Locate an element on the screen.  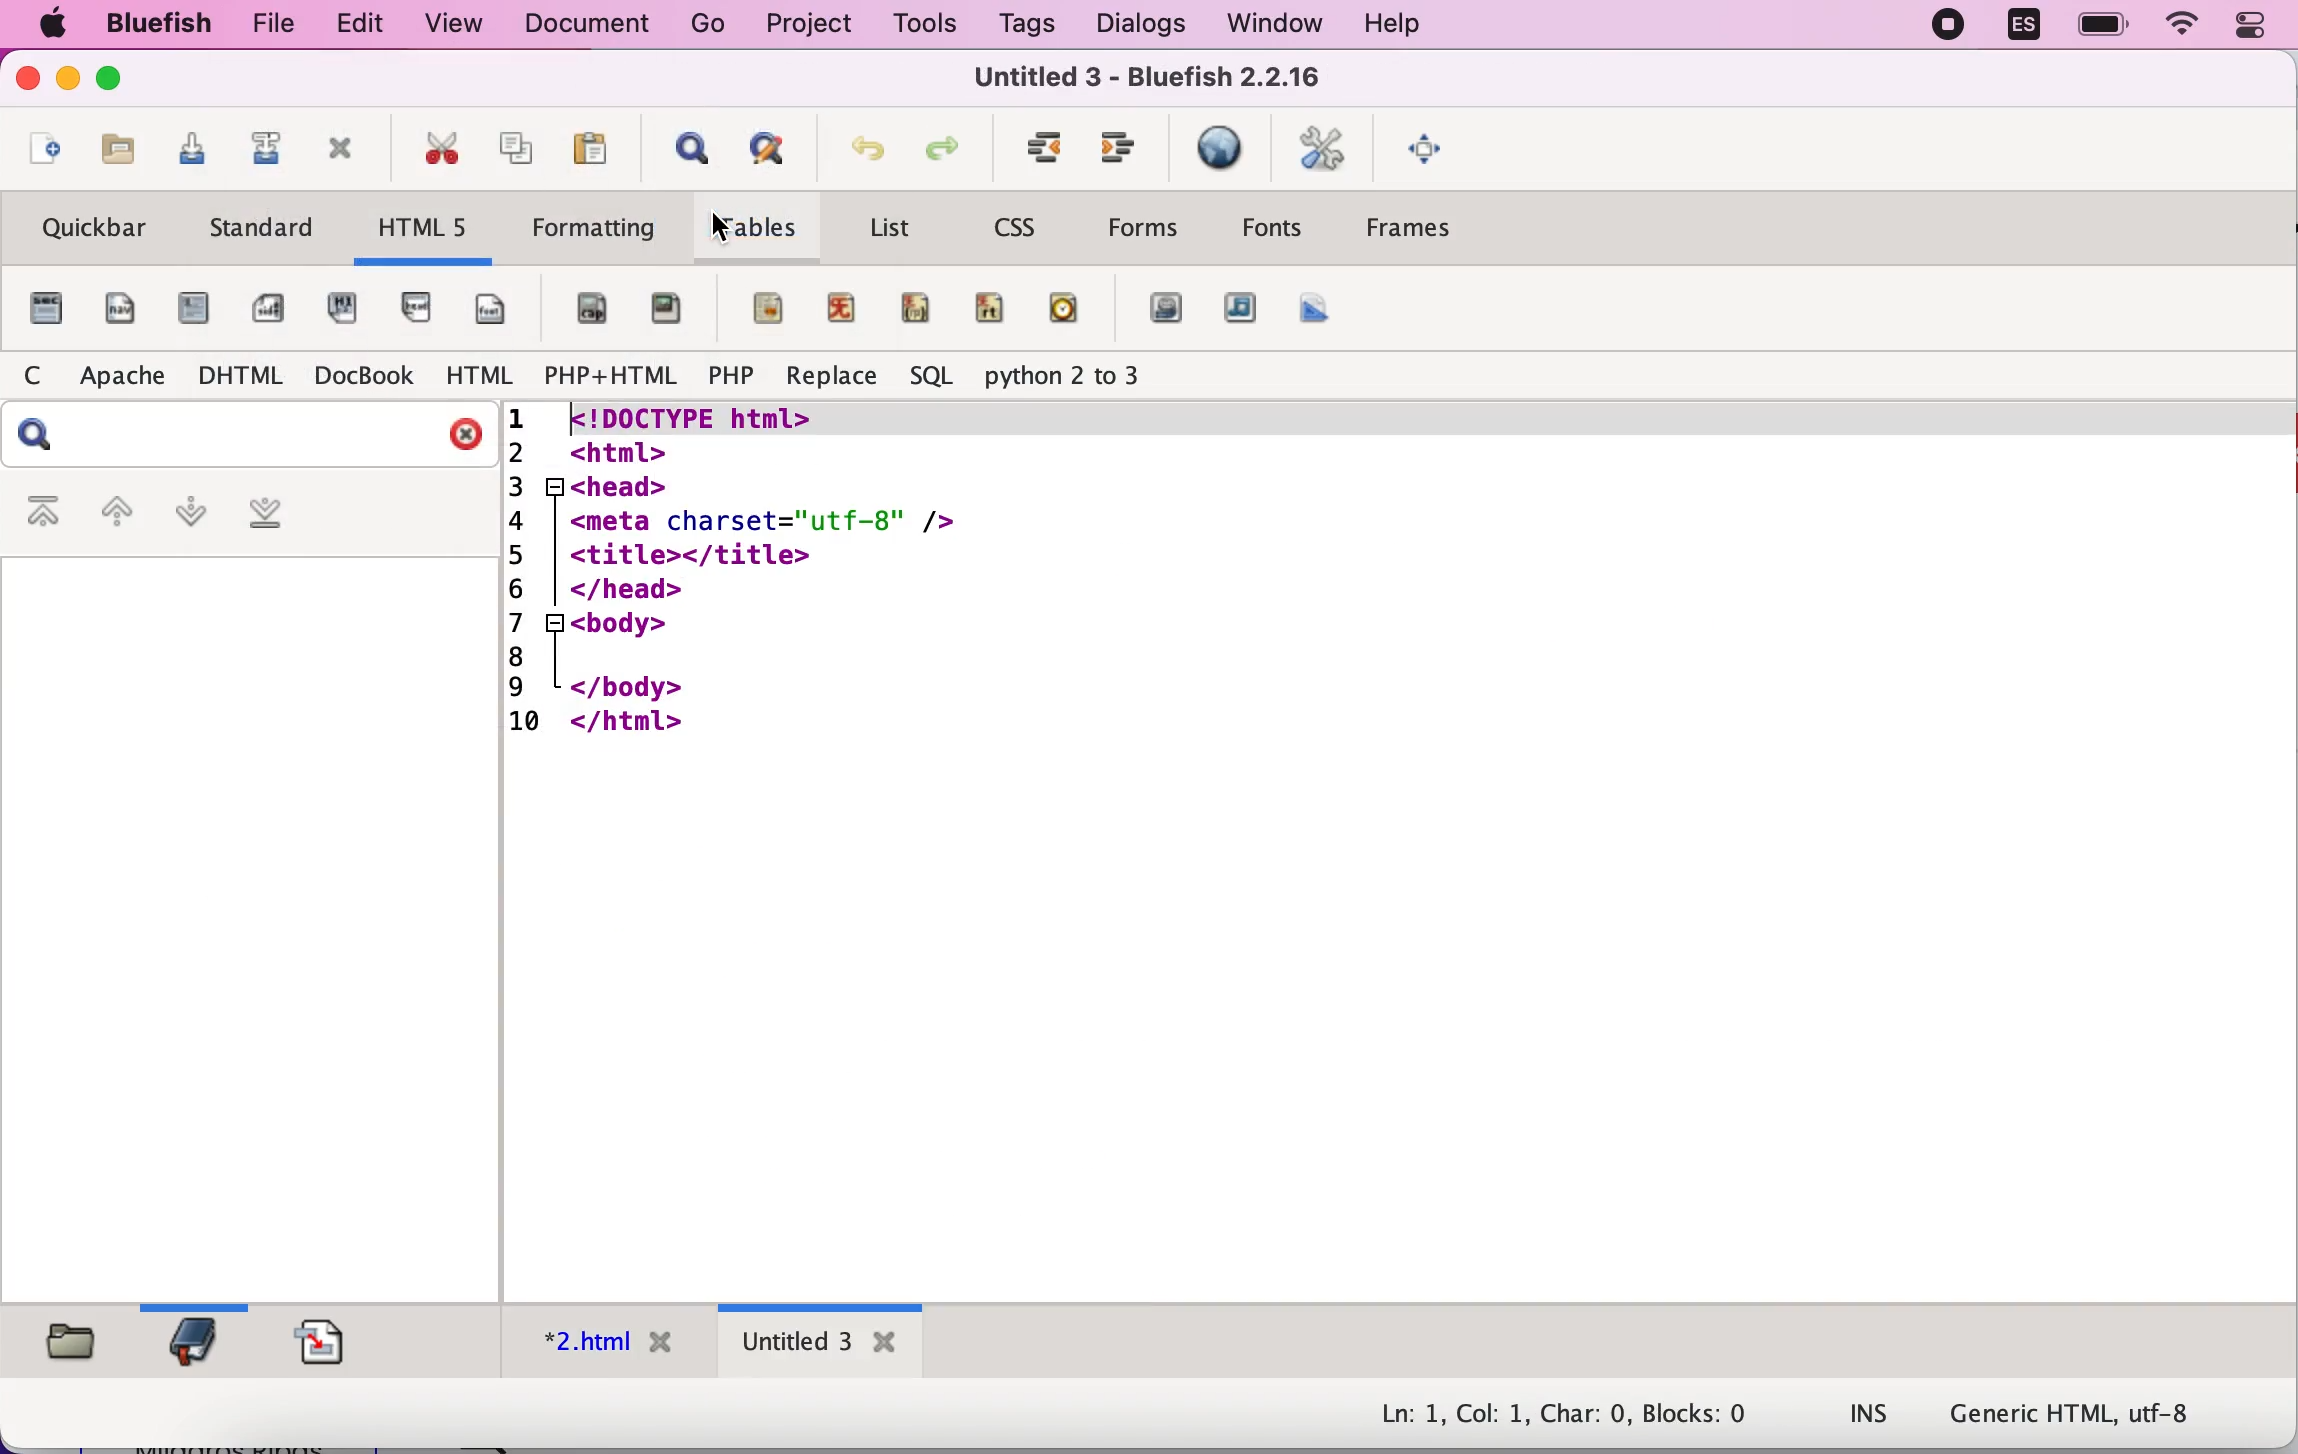
preview in browser is located at coordinates (1221, 150).